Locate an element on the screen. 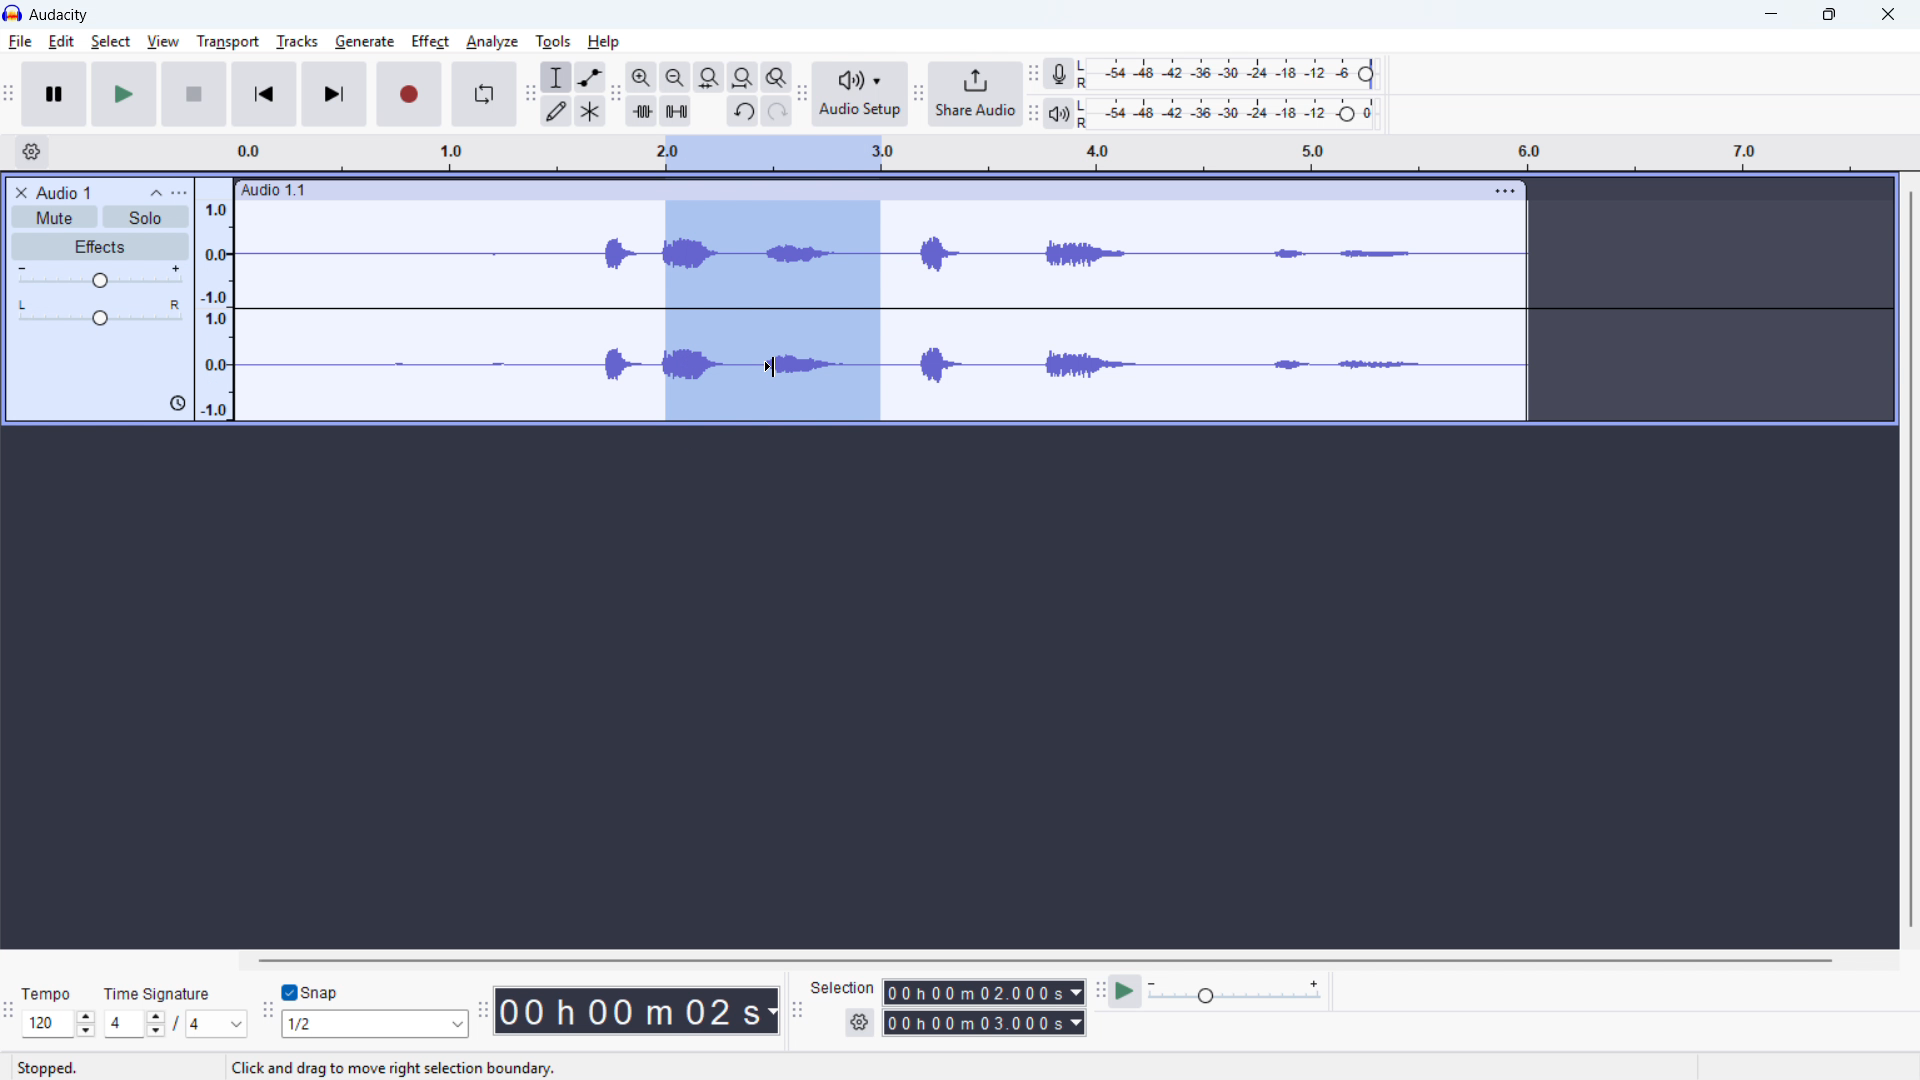  Play at speed toolbar is located at coordinates (1098, 992).